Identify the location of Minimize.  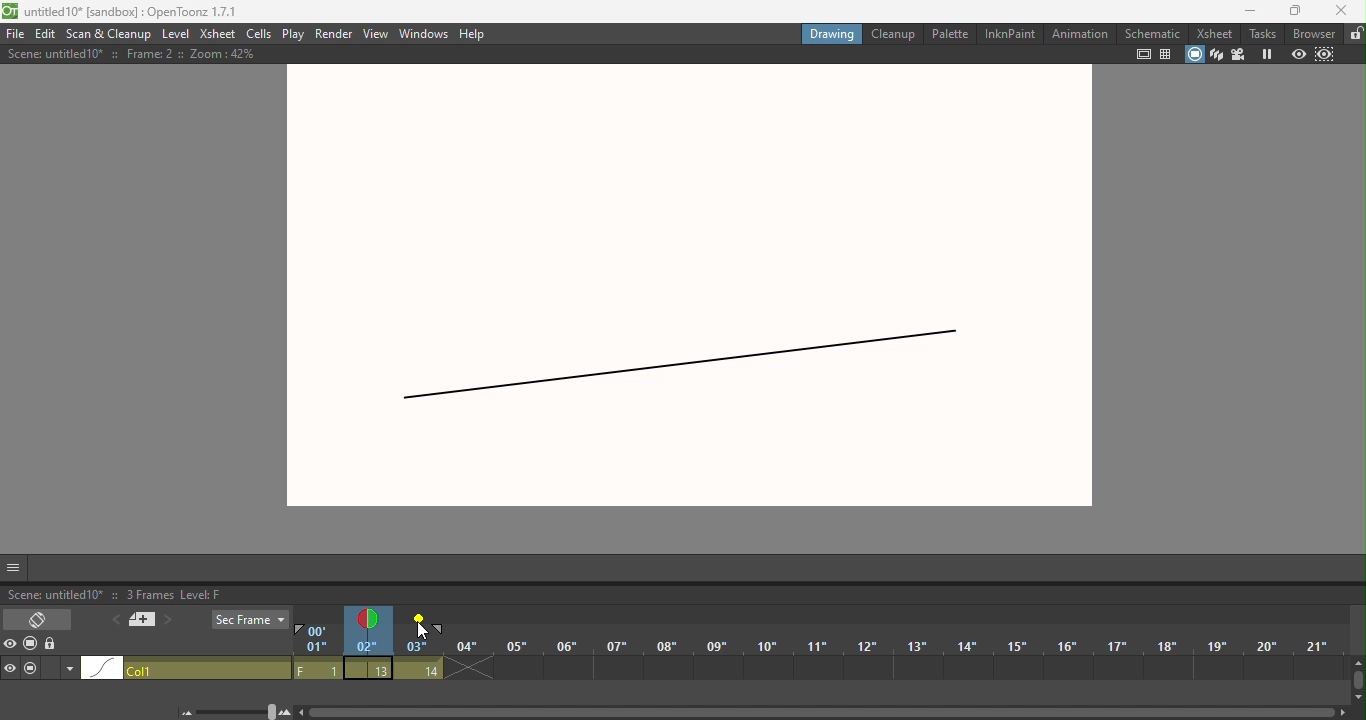
(1244, 10).